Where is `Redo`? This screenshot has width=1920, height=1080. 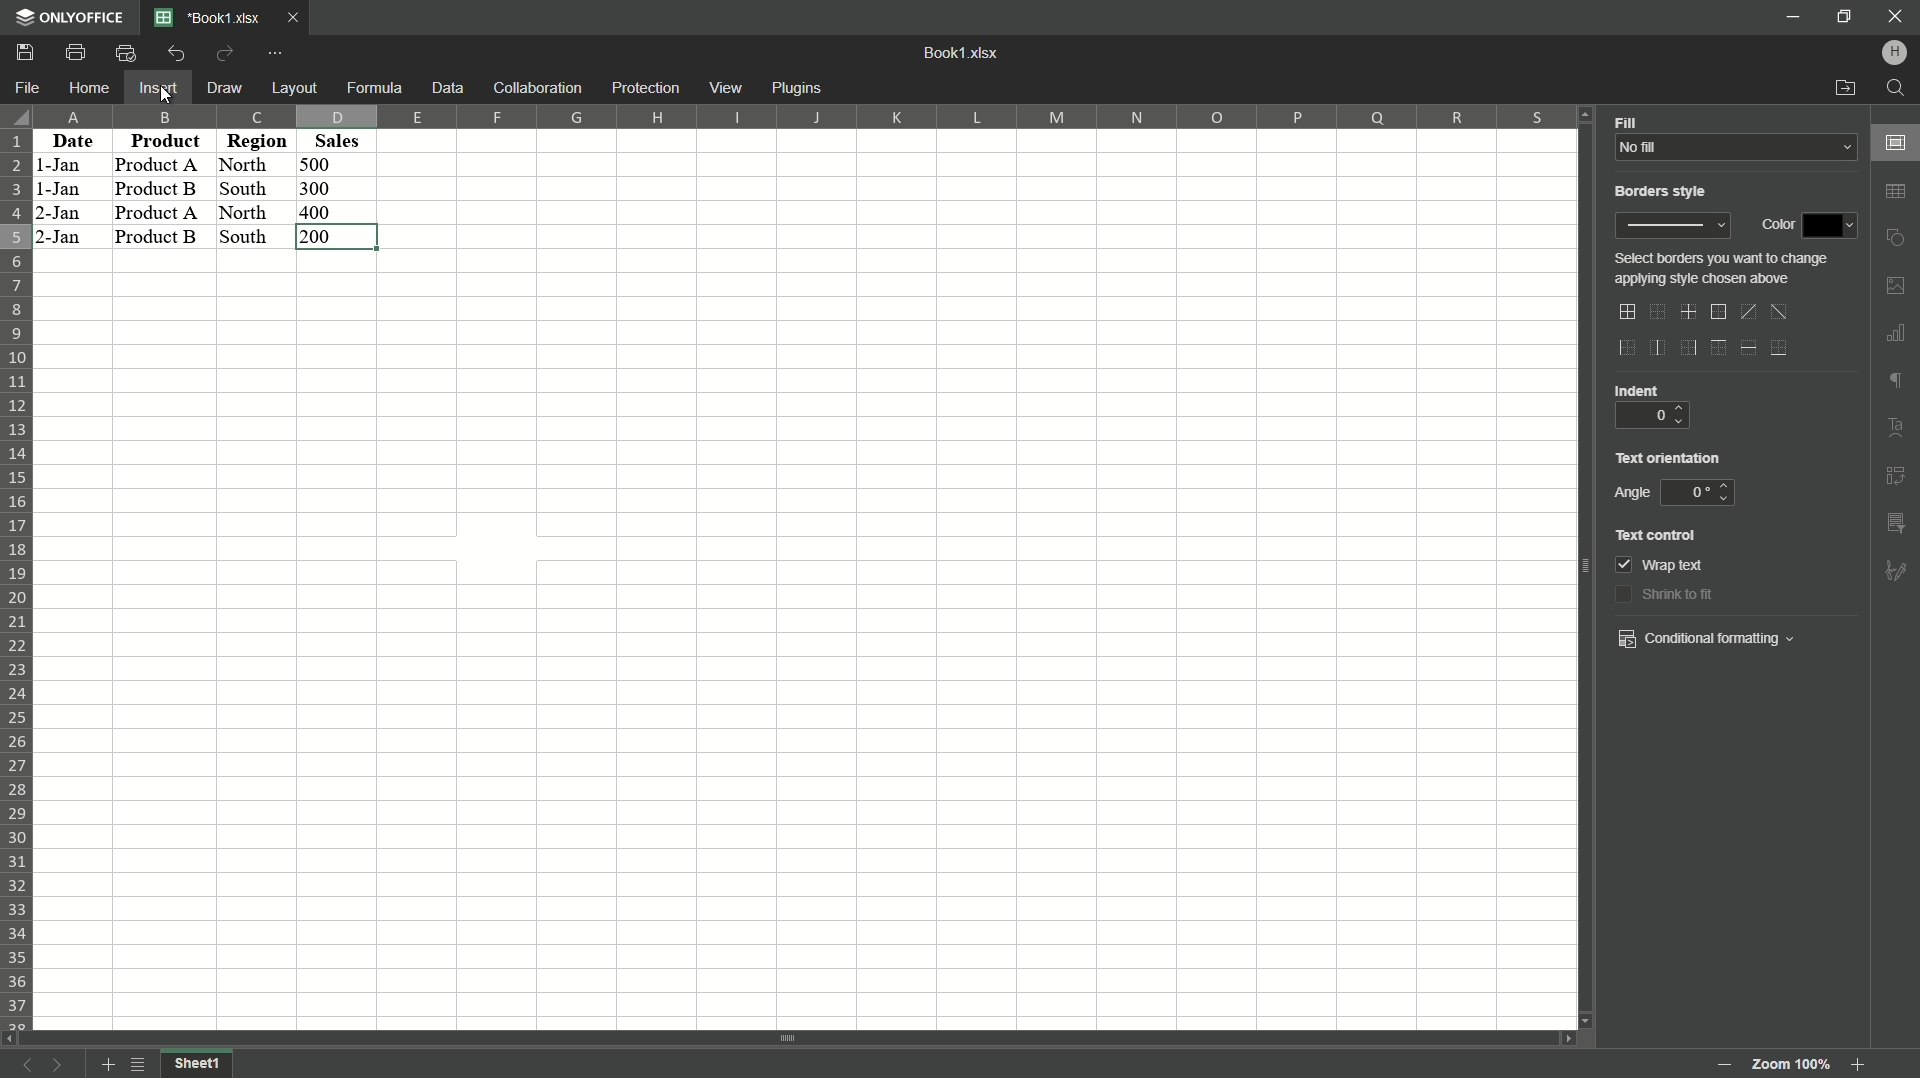 Redo is located at coordinates (226, 52).